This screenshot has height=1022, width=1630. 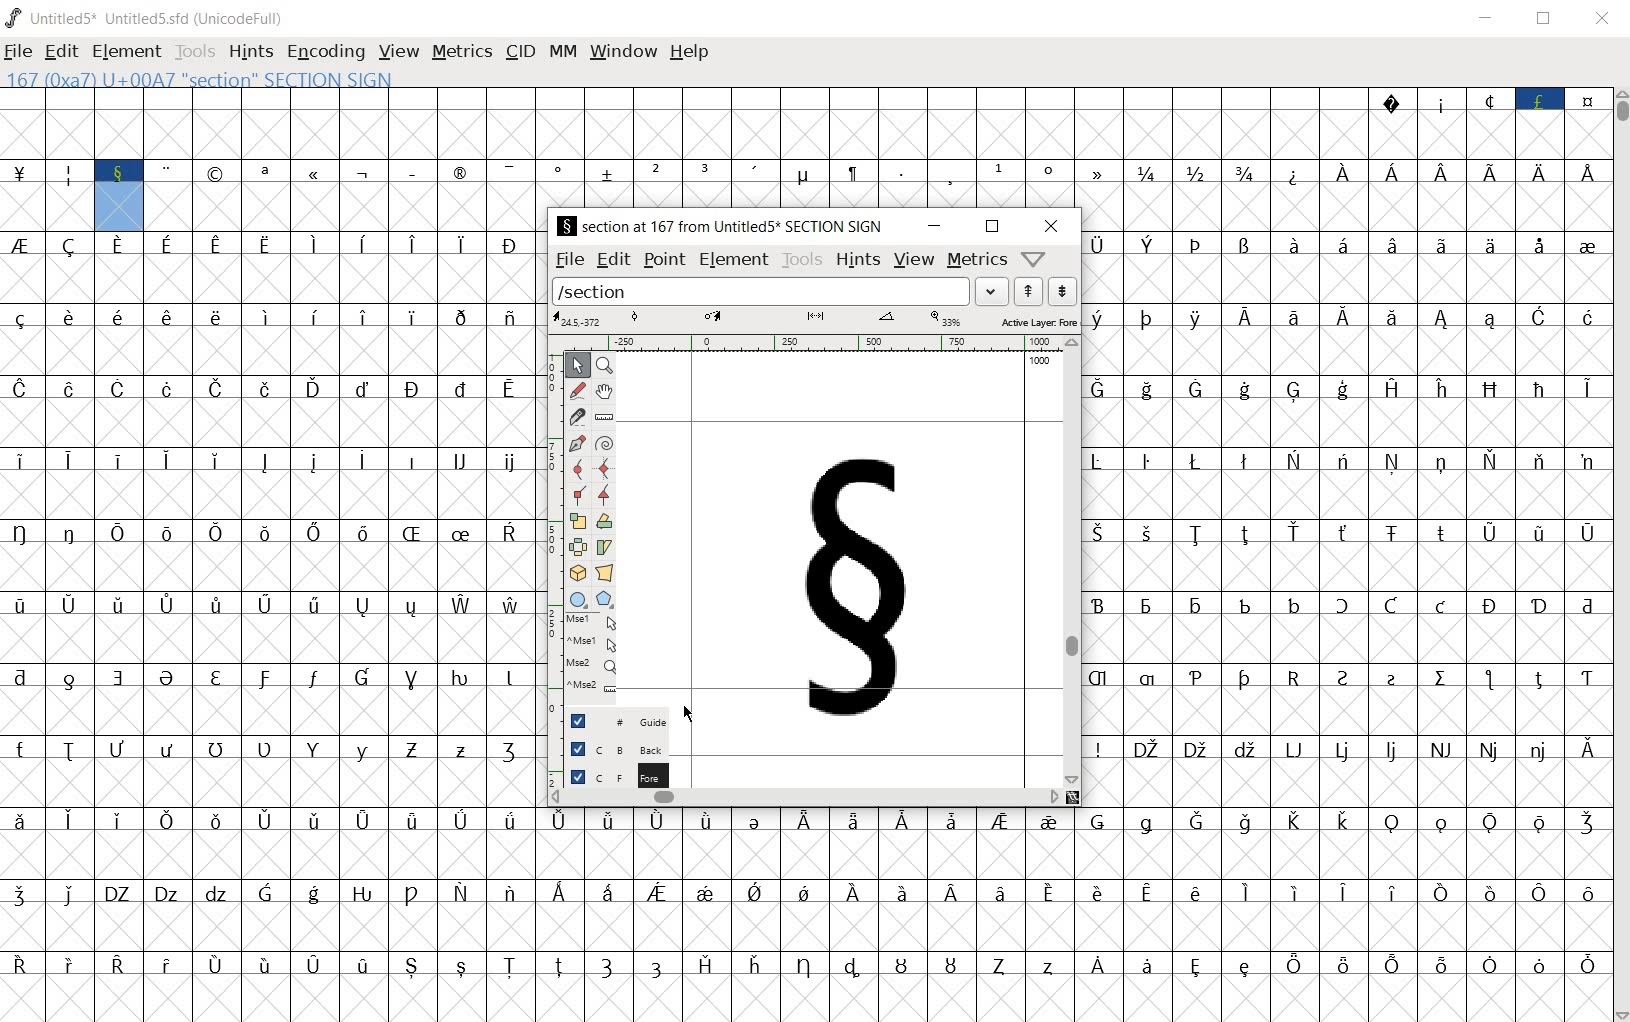 I want to click on element, so click(x=733, y=261).